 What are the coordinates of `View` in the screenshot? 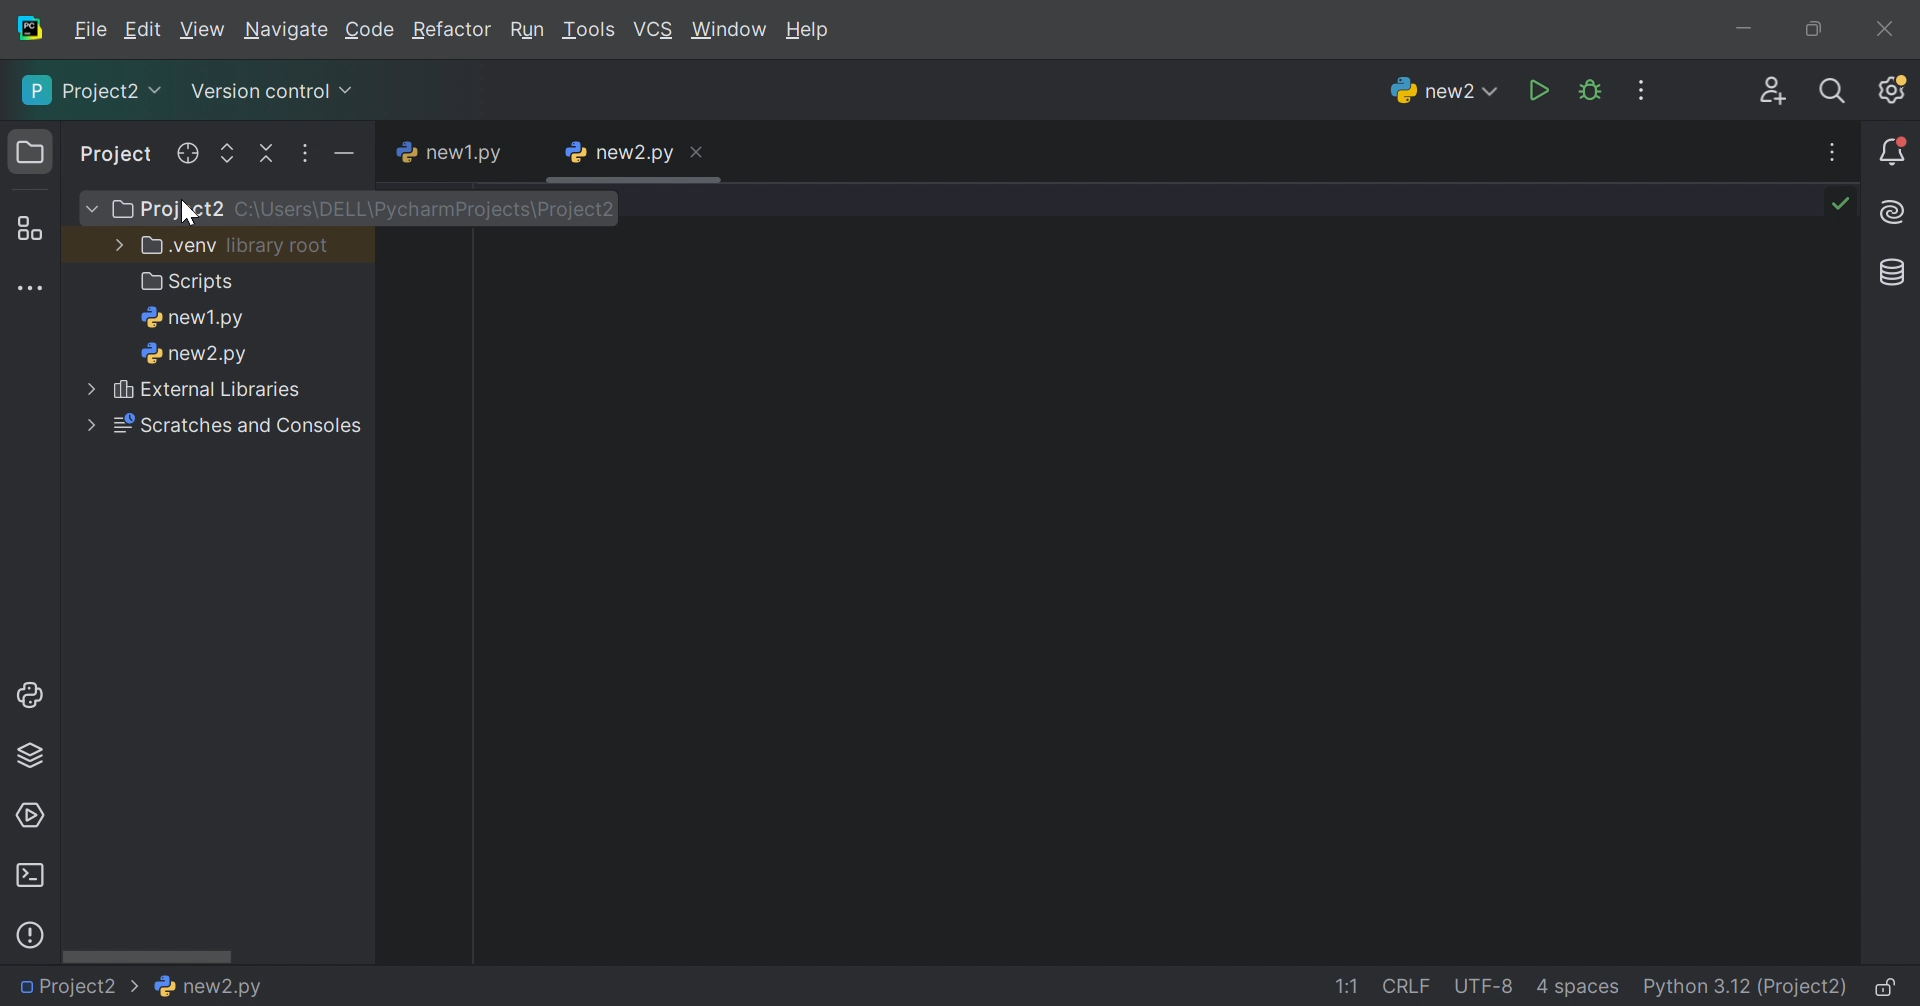 It's located at (203, 32).